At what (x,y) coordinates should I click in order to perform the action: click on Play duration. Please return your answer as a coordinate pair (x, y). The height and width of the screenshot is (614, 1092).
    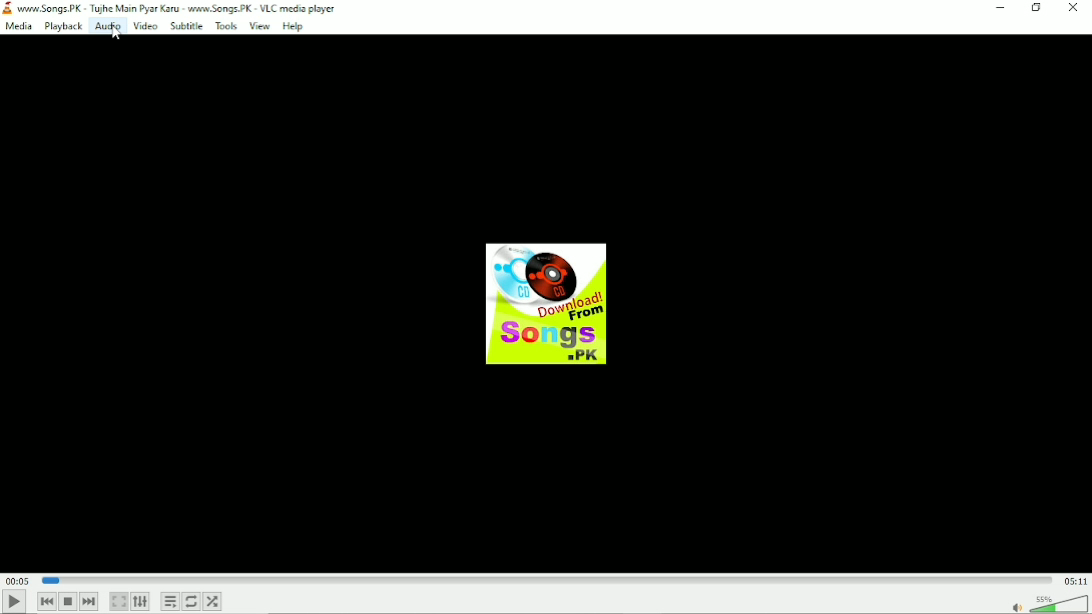
    Looking at the image, I should click on (547, 579).